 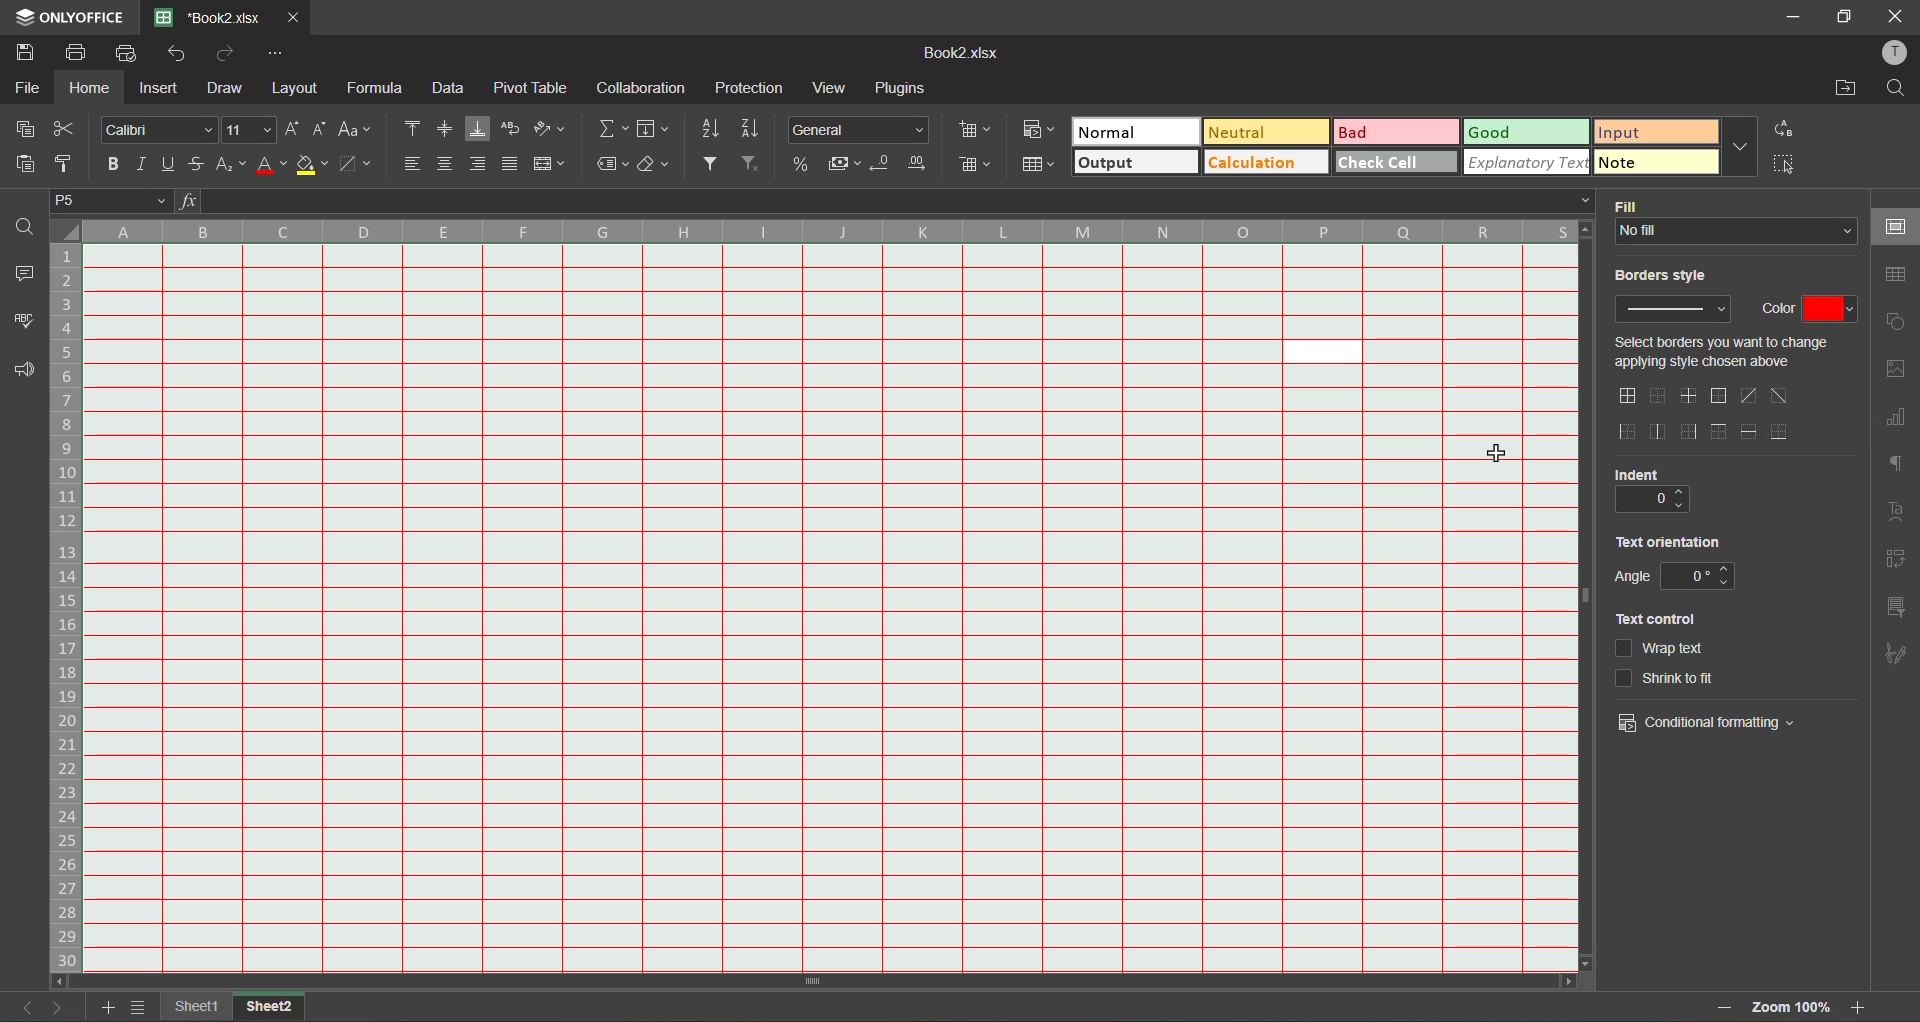 I want to click on data, so click(x=451, y=91).